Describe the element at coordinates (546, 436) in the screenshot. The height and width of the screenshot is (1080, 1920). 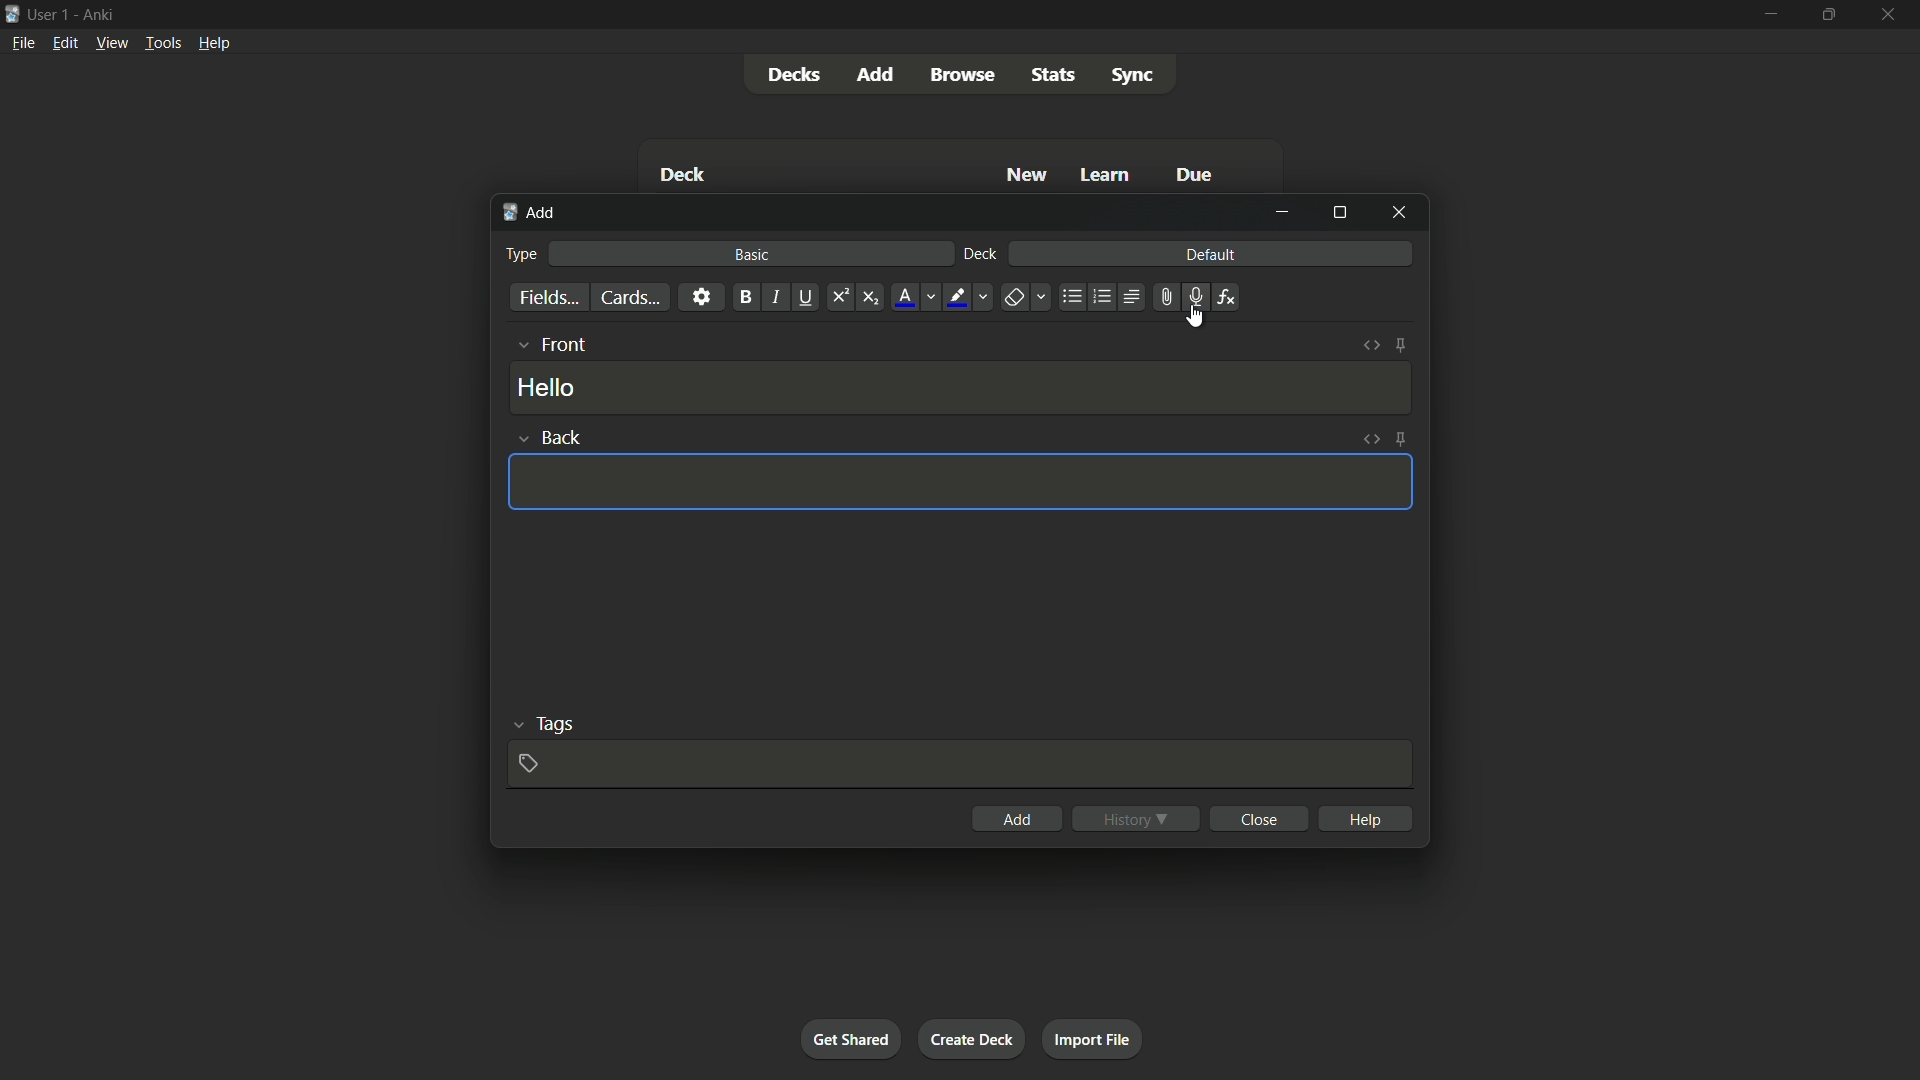
I see `back` at that location.